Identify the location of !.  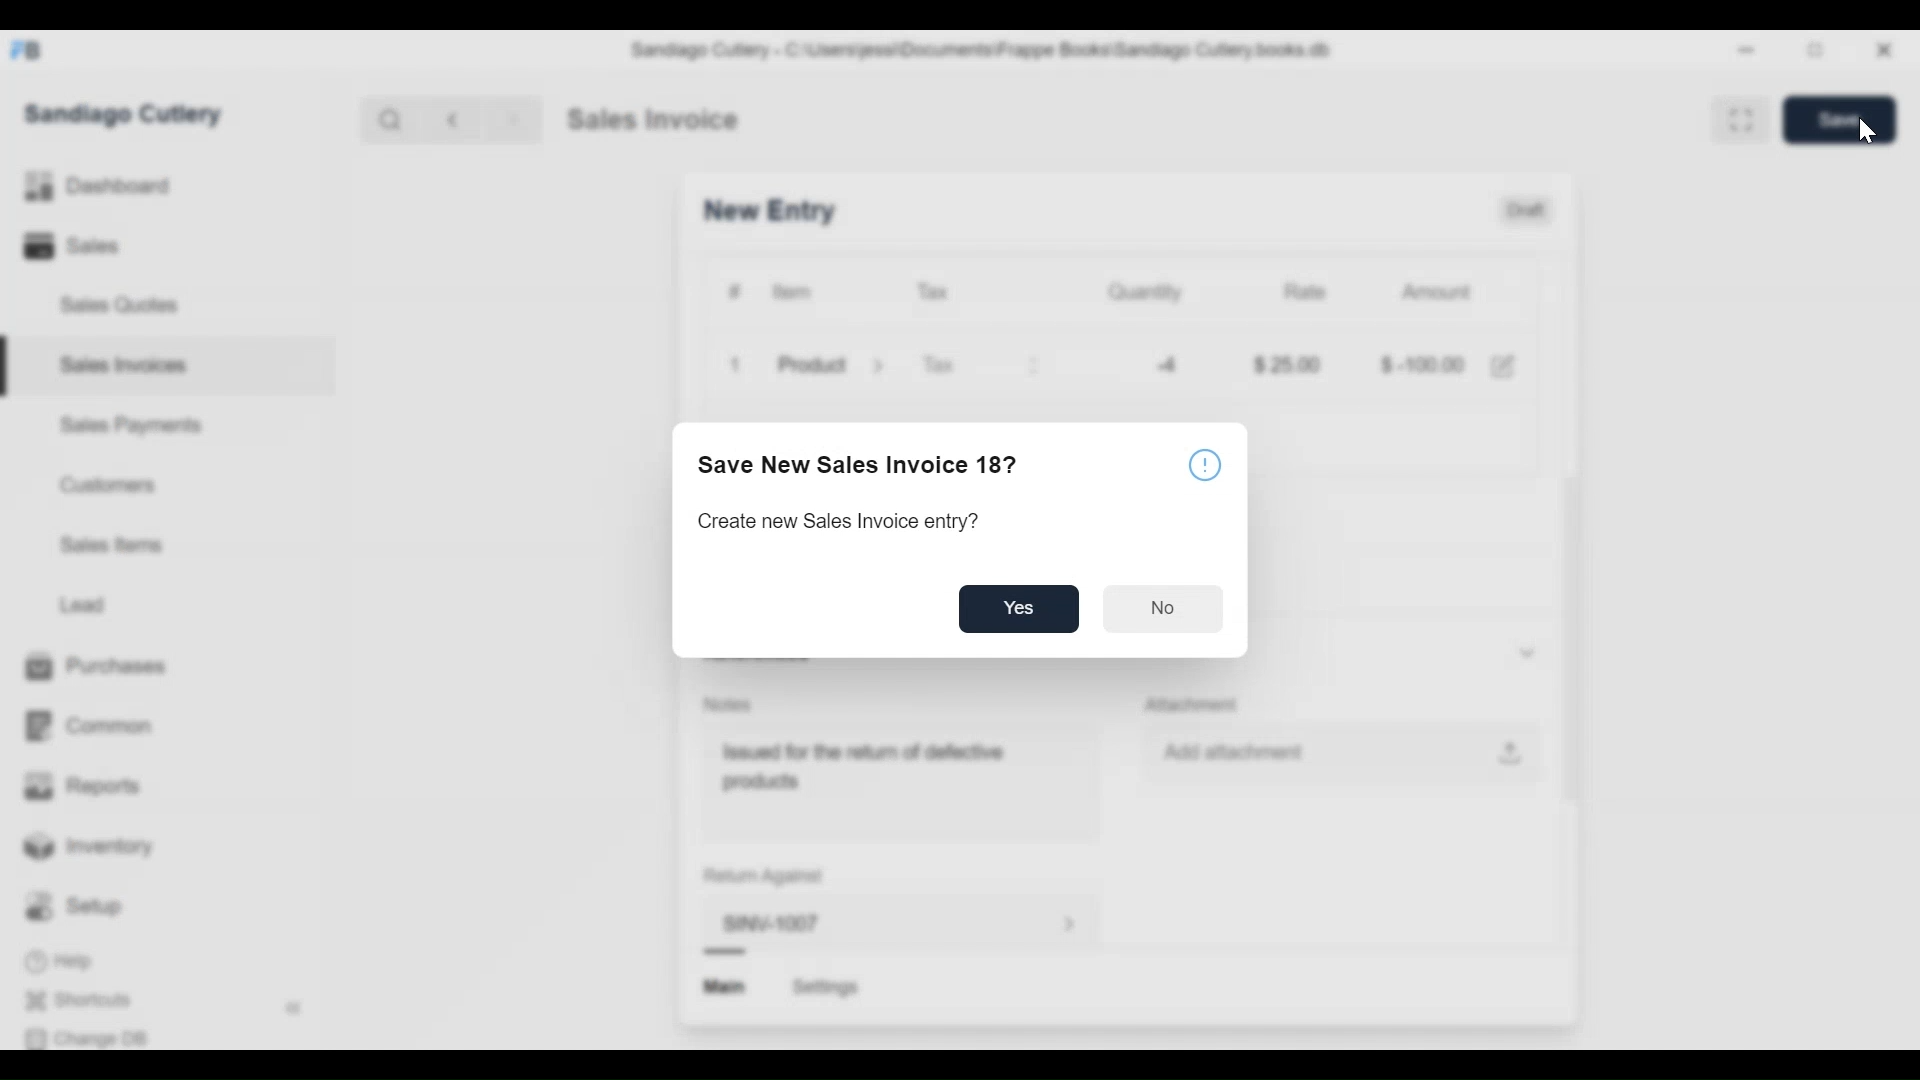
(1206, 464).